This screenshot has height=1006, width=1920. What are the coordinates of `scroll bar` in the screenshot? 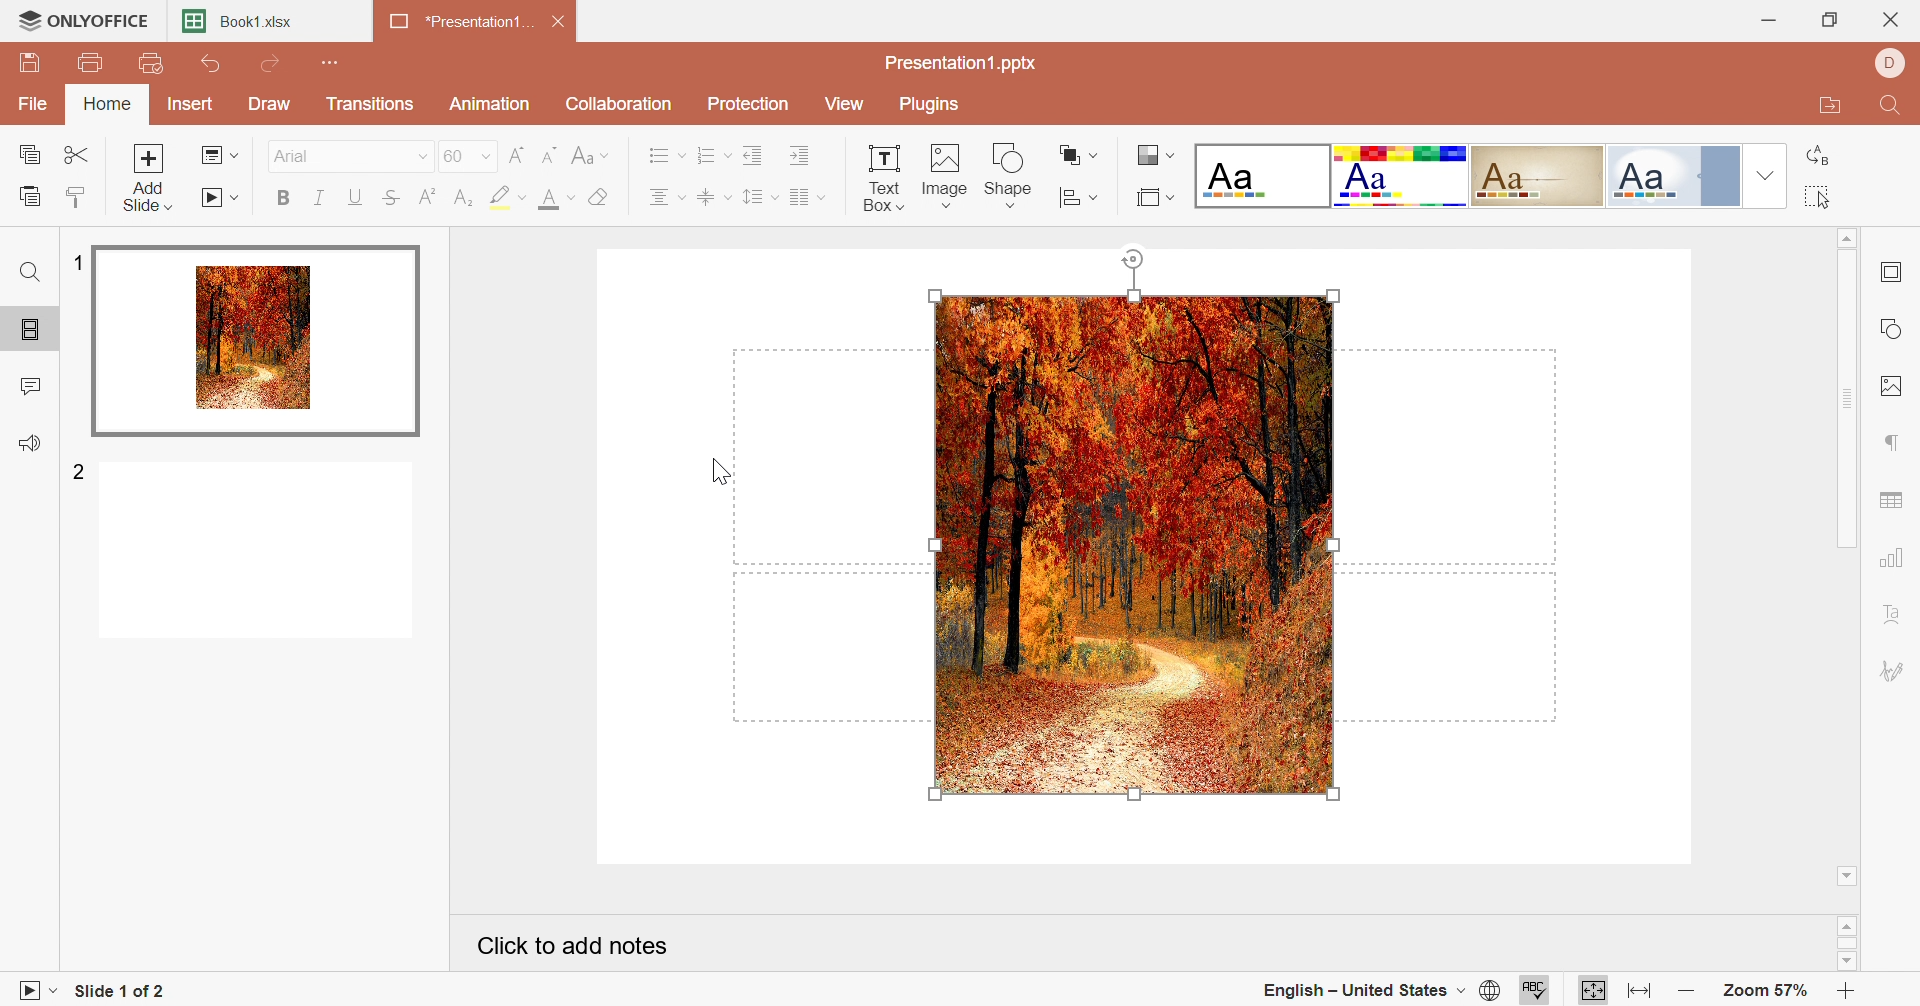 It's located at (1847, 943).